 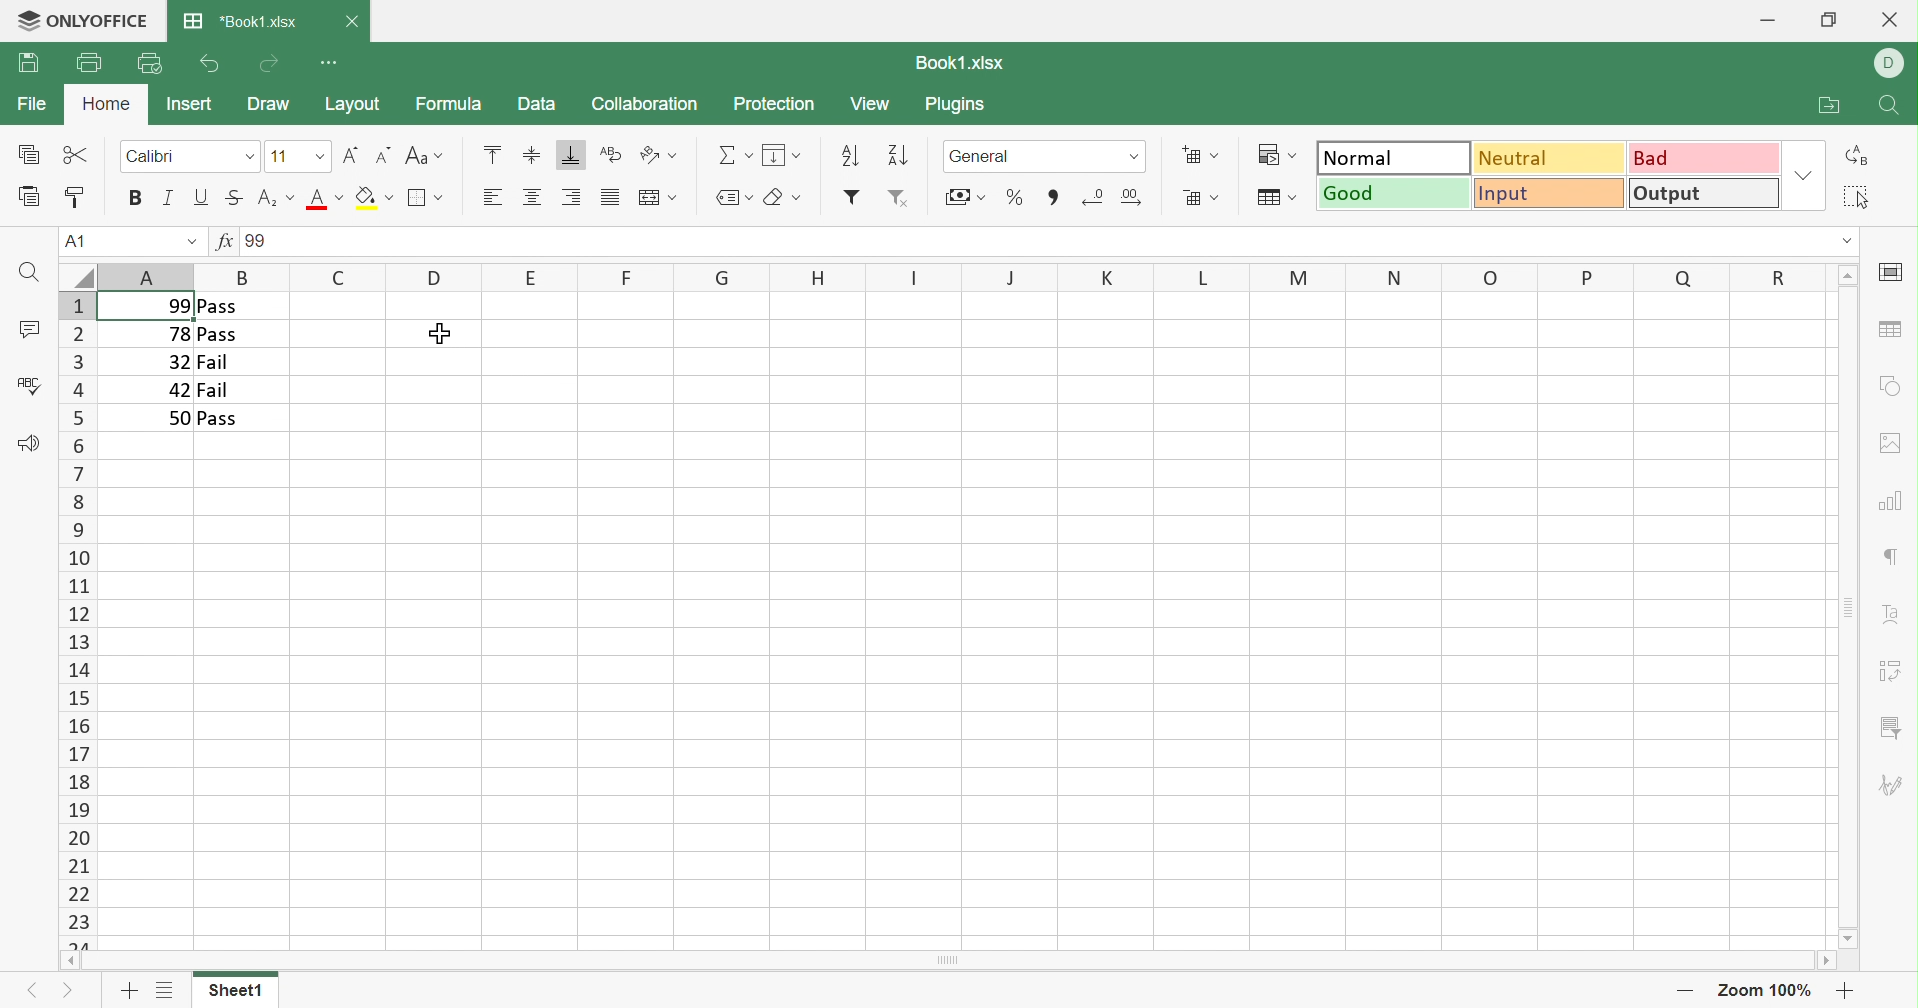 What do you see at coordinates (447, 103) in the screenshot?
I see `Formula` at bounding box center [447, 103].